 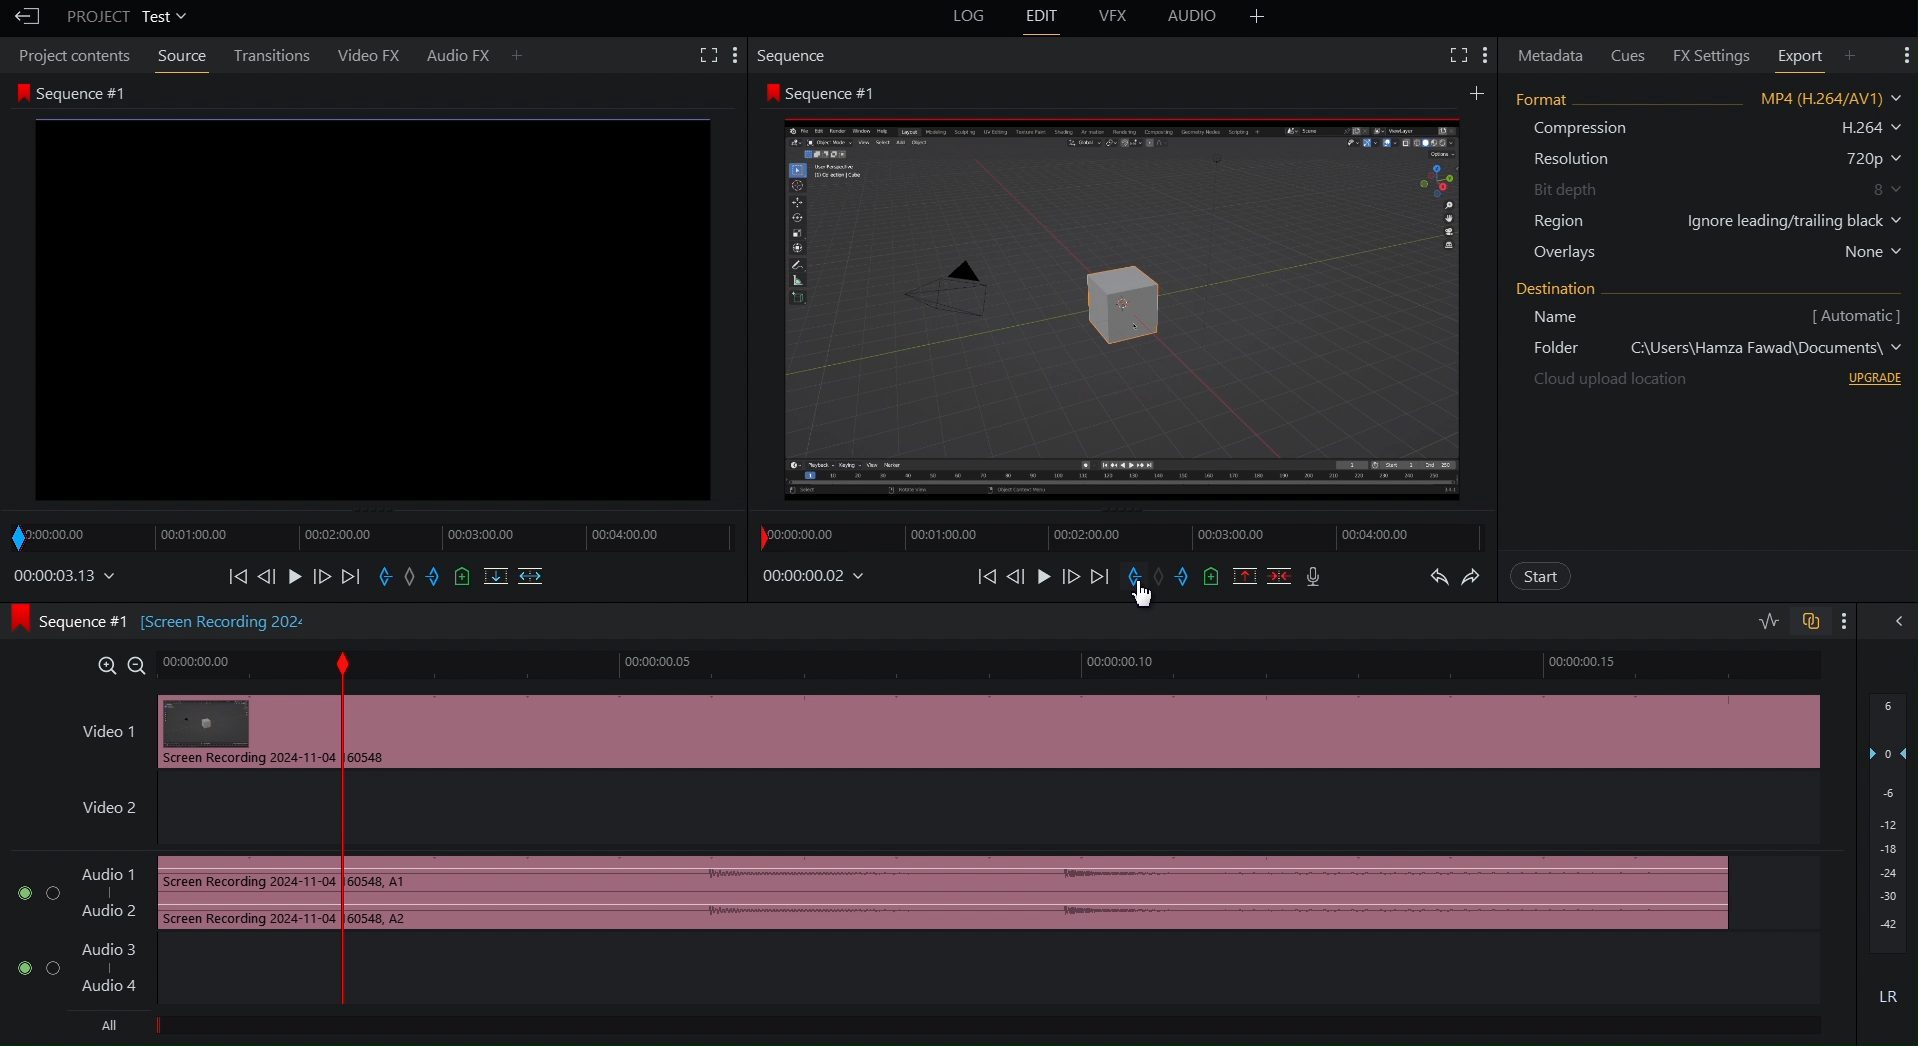 What do you see at coordinates (1468, 54) in the screenshot?
I see `Settings` at bounding box center [1468, 54].